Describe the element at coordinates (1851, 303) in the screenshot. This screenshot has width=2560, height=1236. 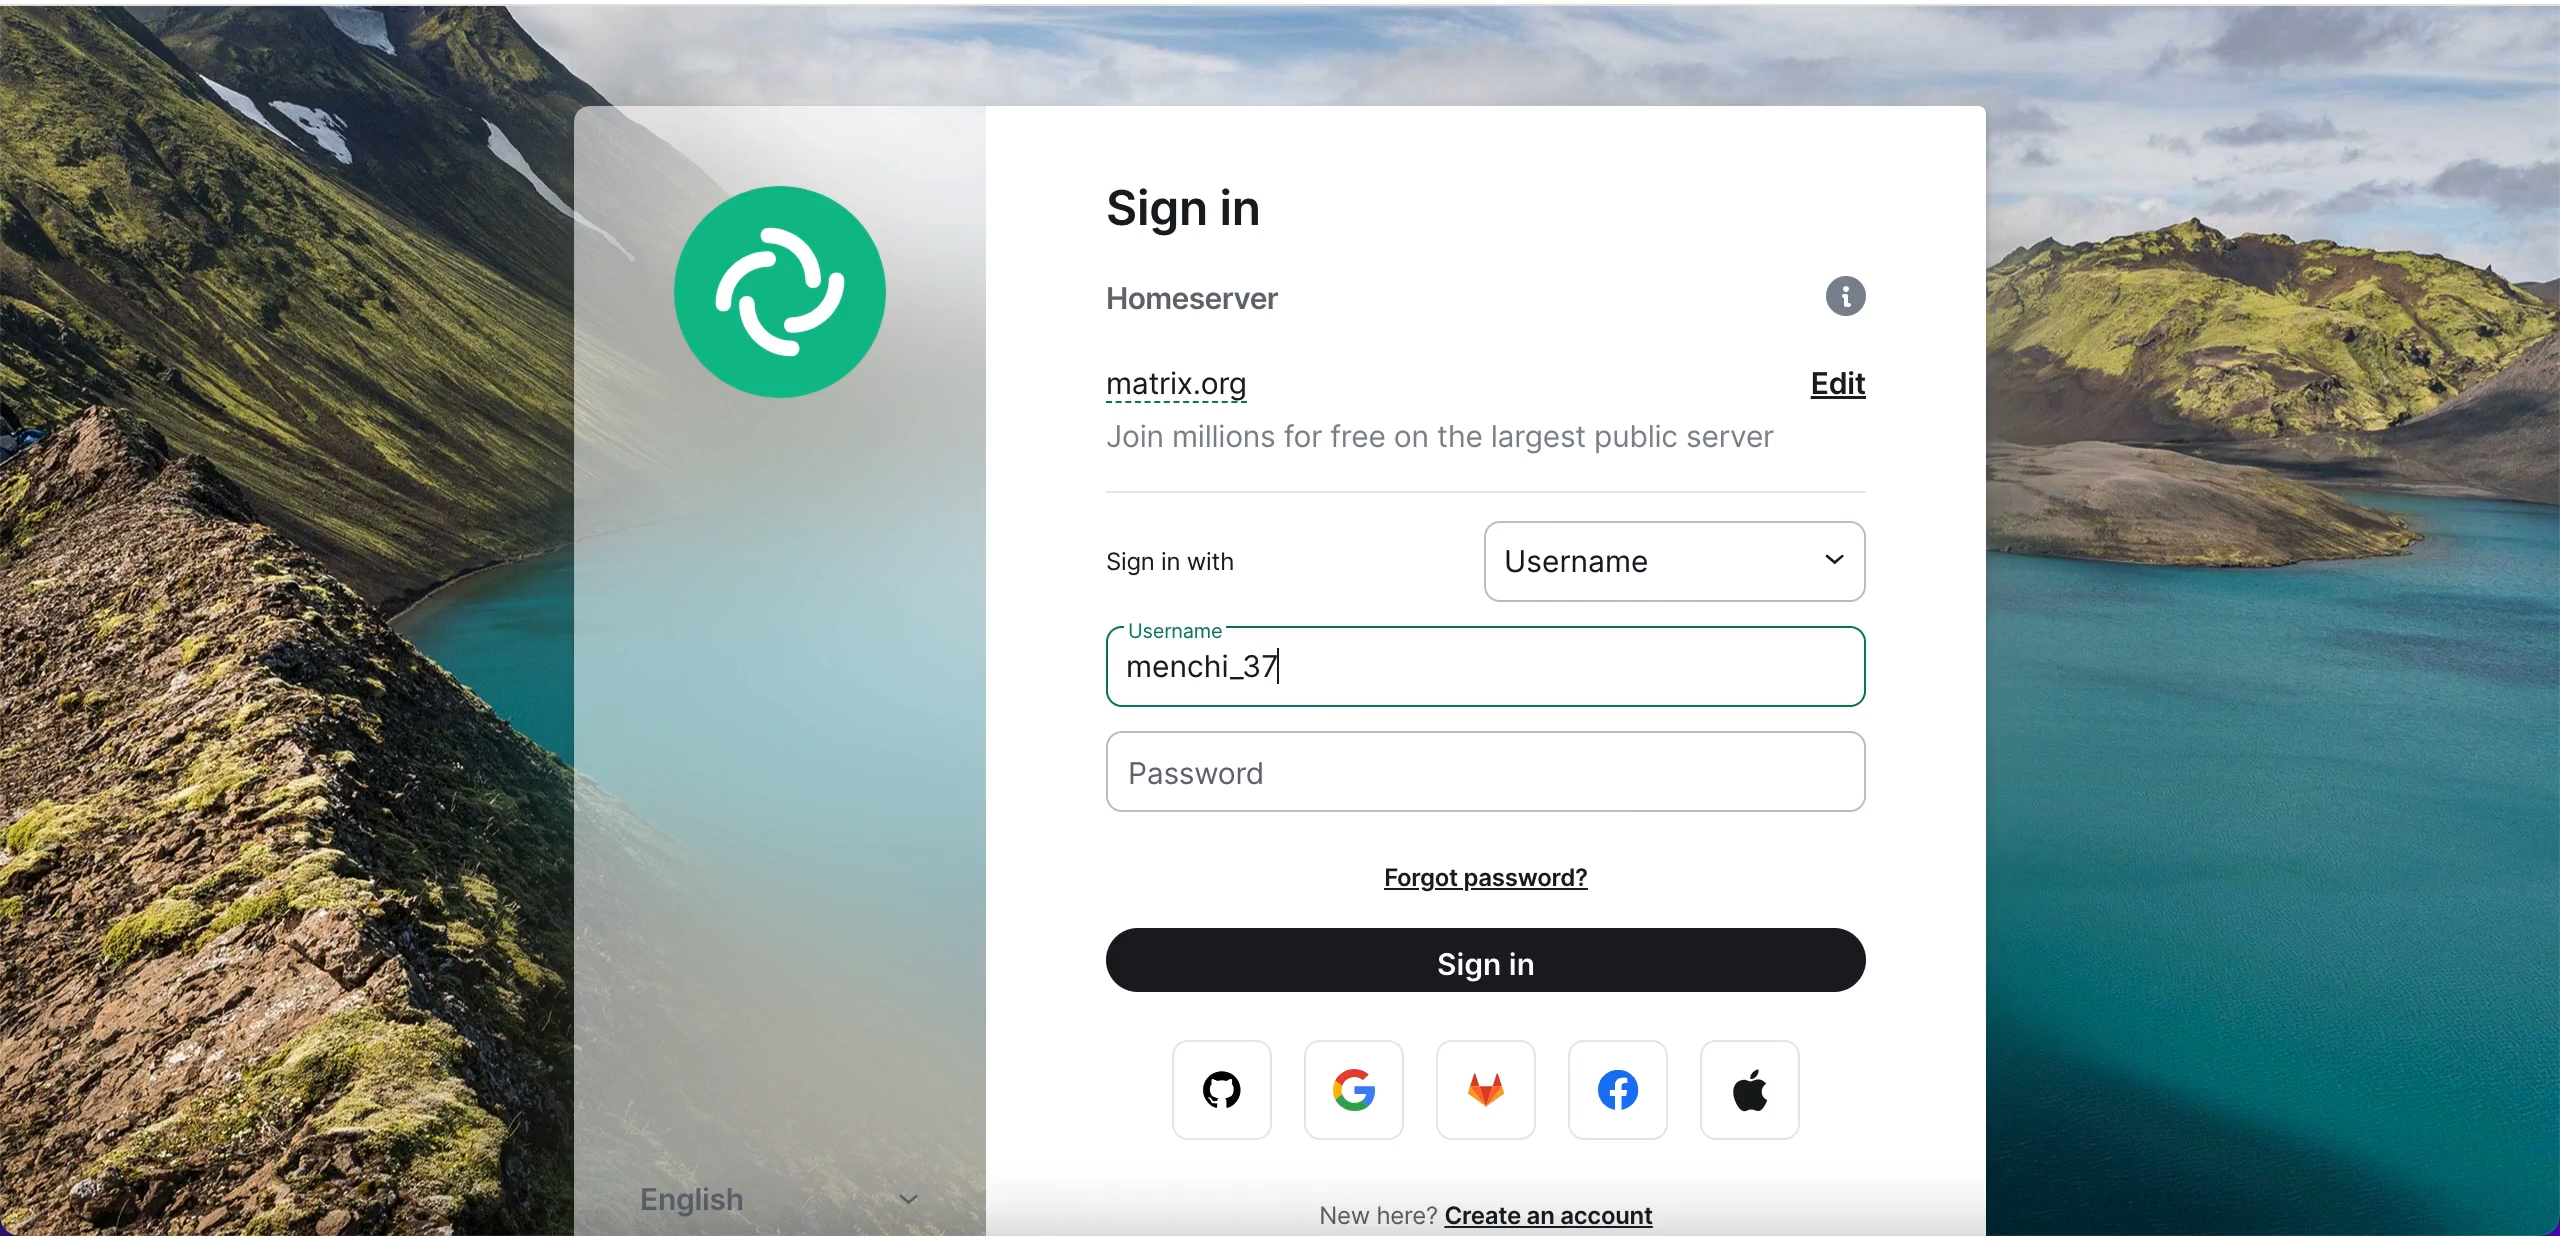
I see `info` at that location.